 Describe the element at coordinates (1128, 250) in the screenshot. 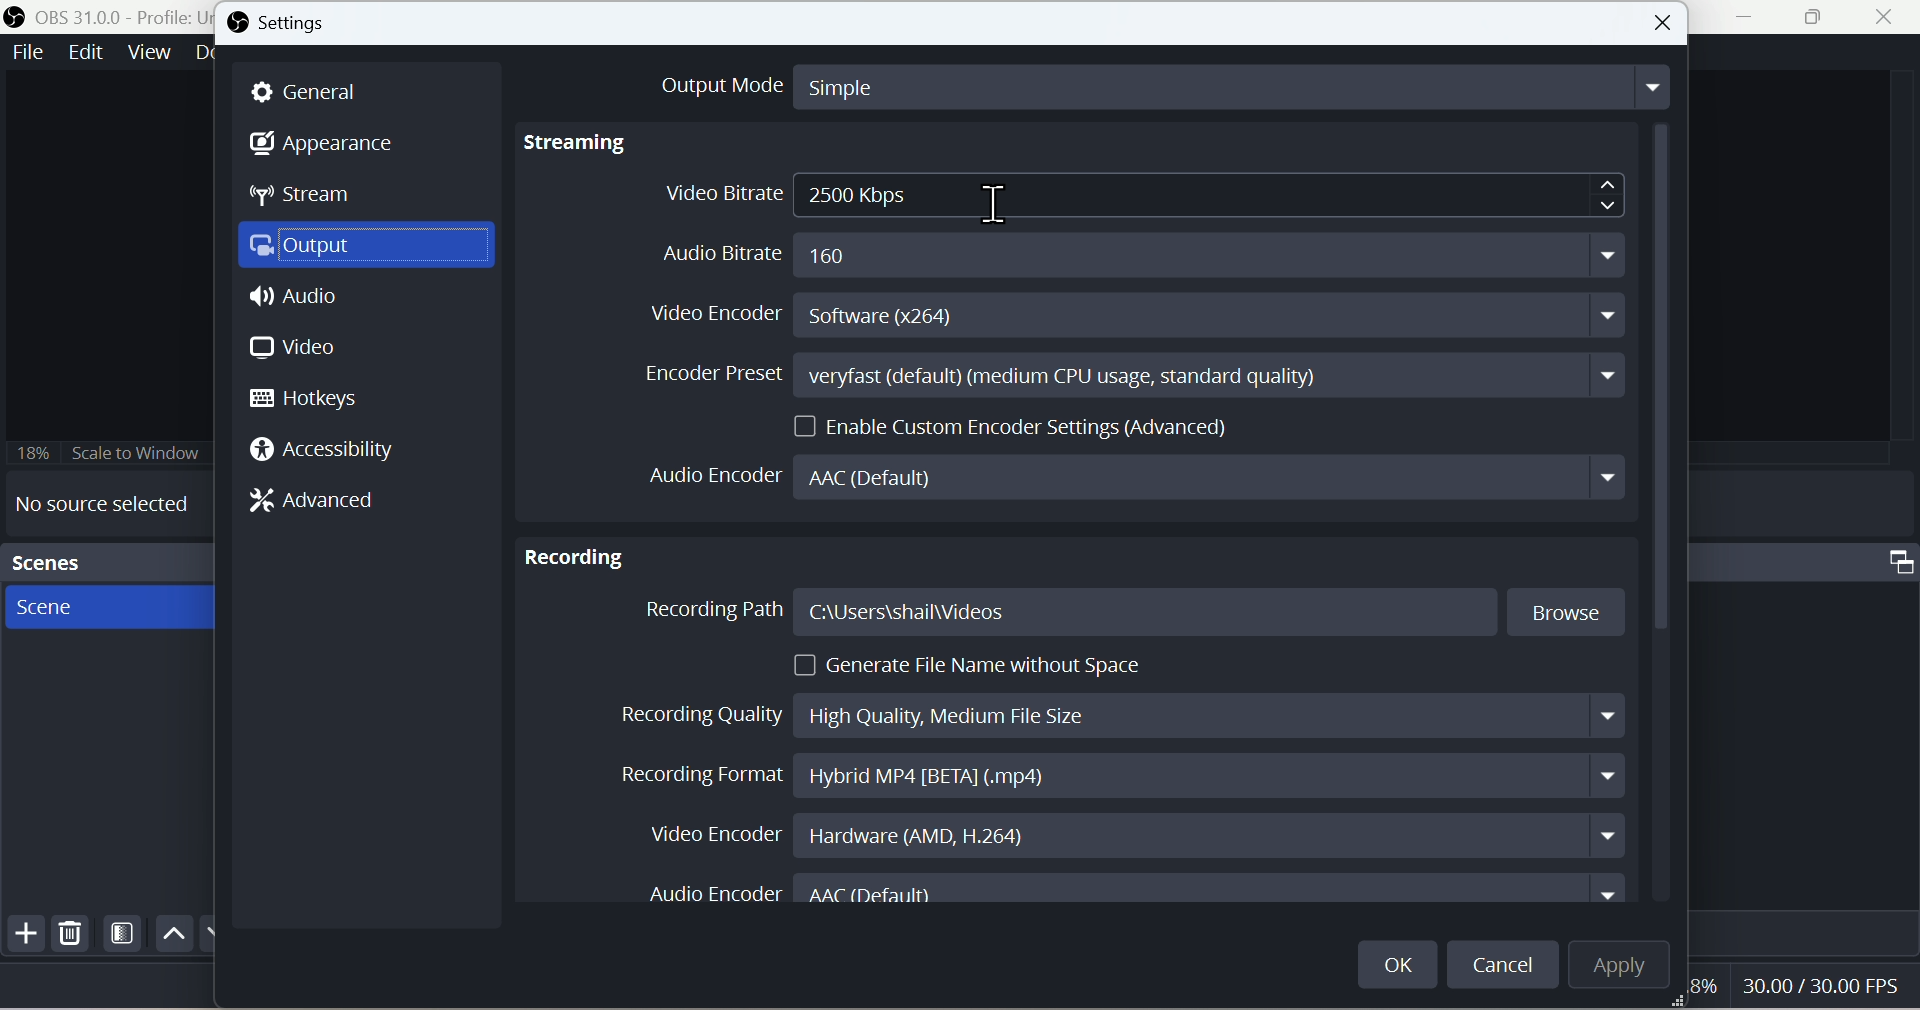

I see `Audio Bitrate` at that location.